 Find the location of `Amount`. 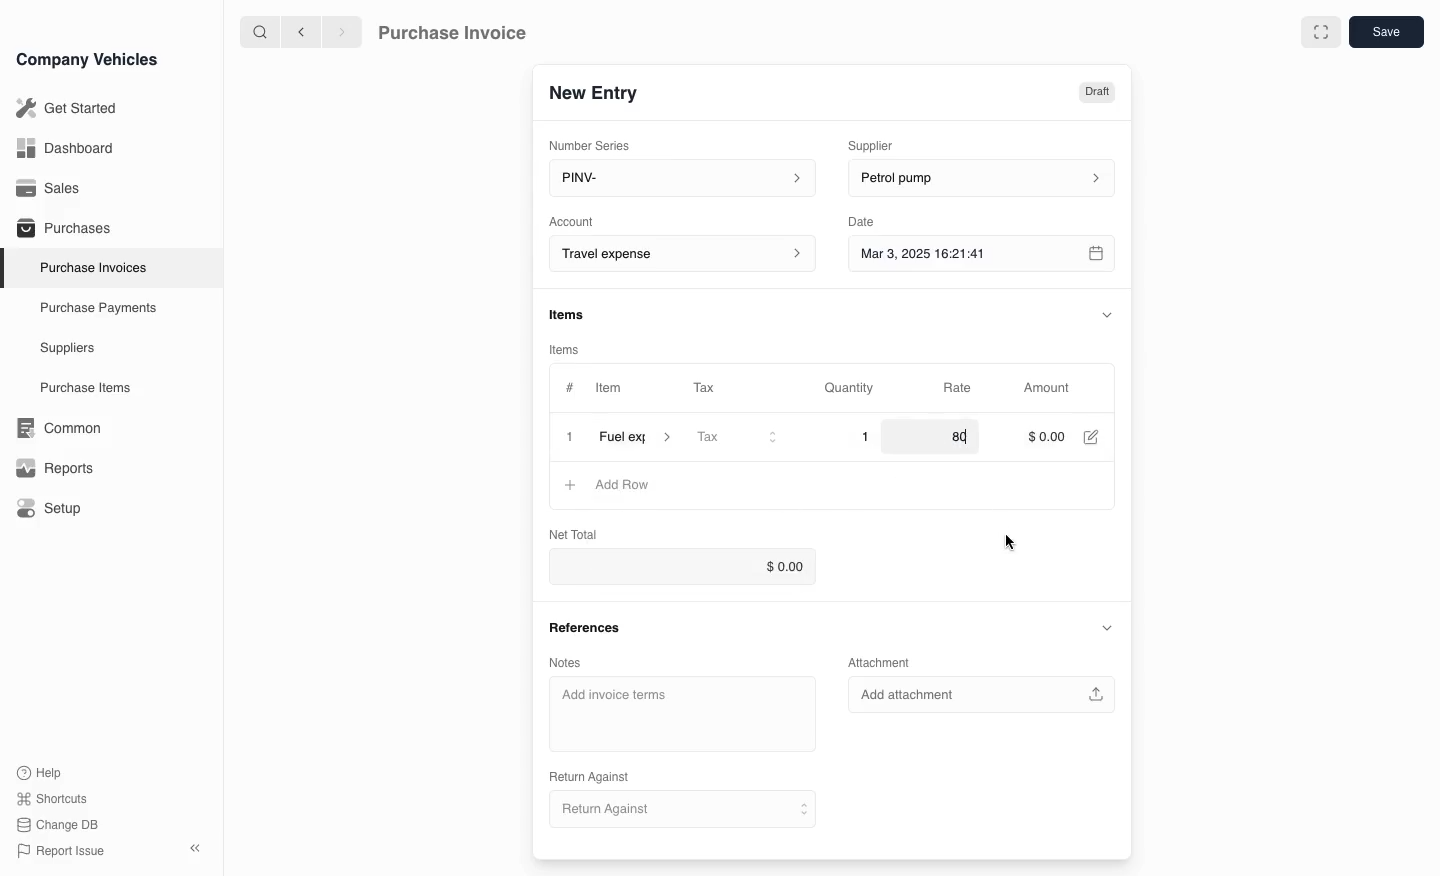

Amount is located at coordinates (1051, 388).